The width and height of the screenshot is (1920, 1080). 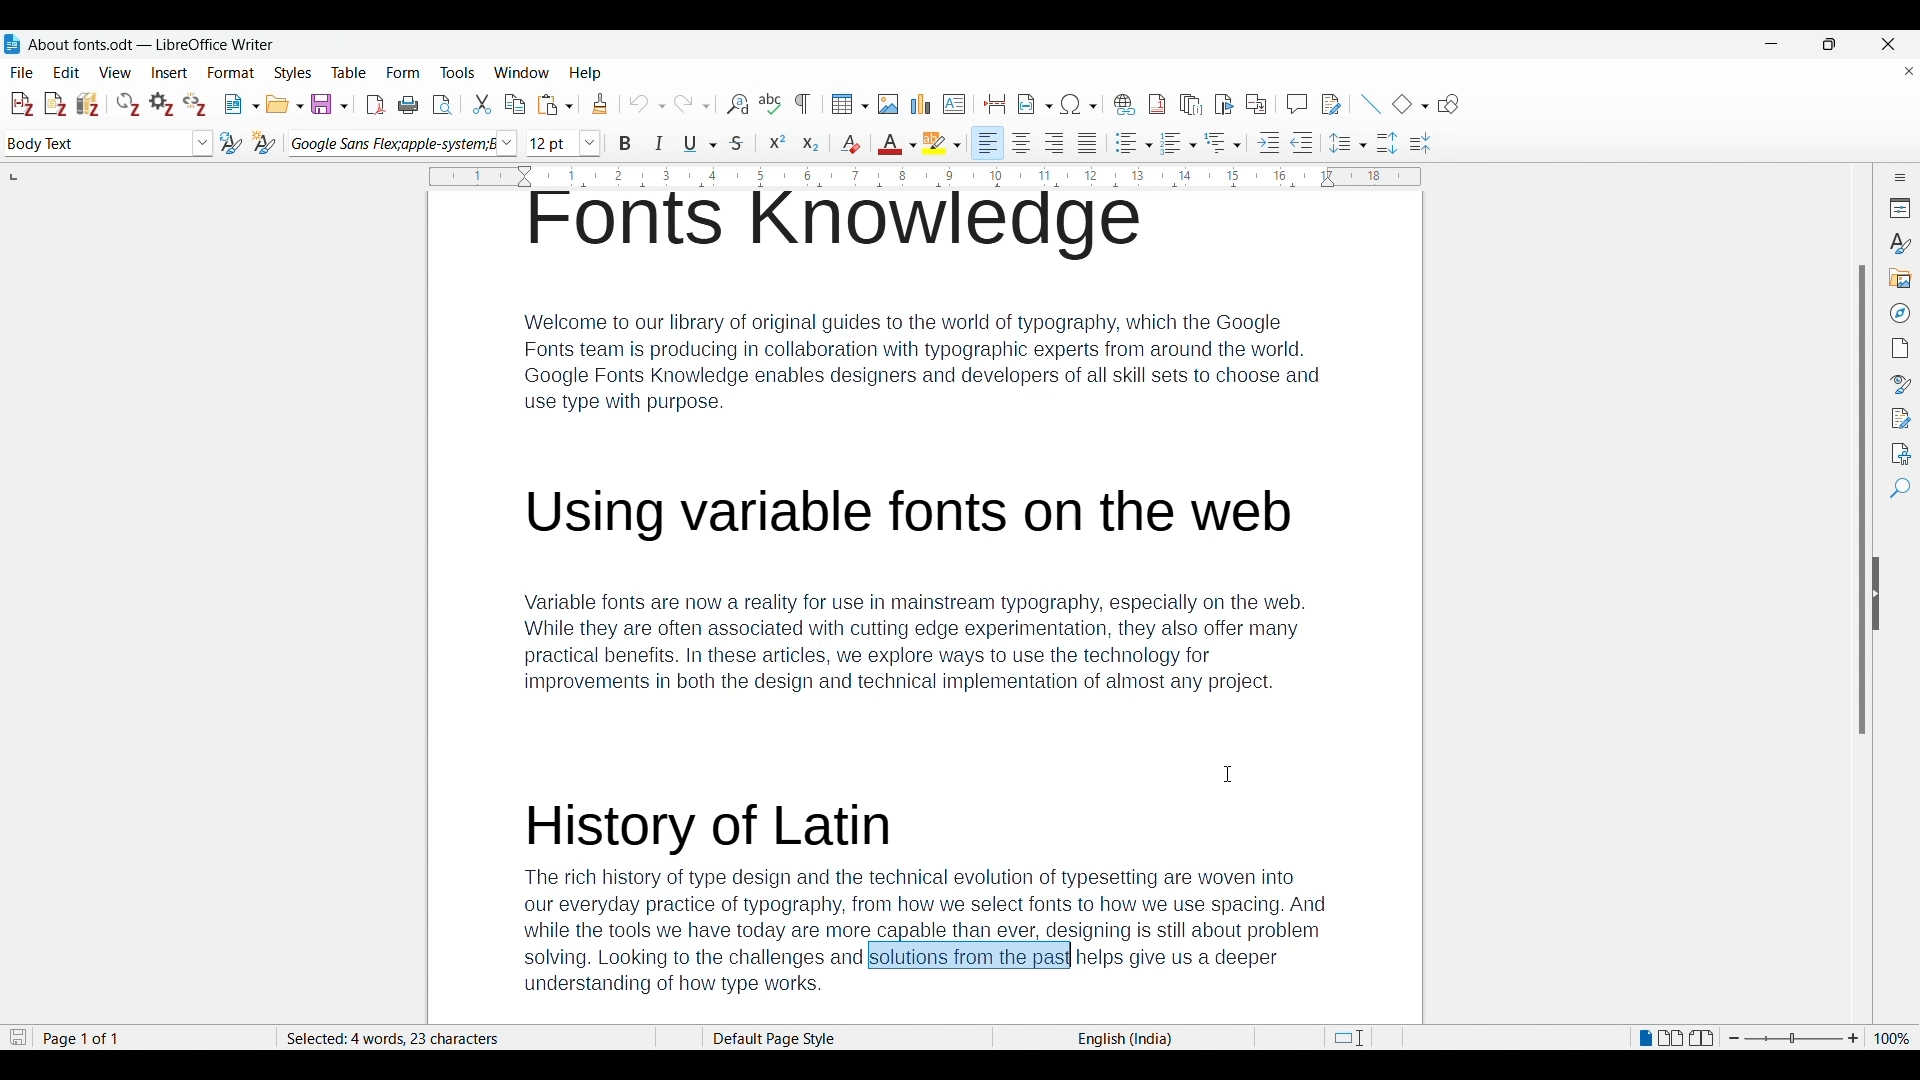 What do you see at coordinates (294, 73) in the screenshot?
I see `Styles menu` at bounding box center [294, 73].